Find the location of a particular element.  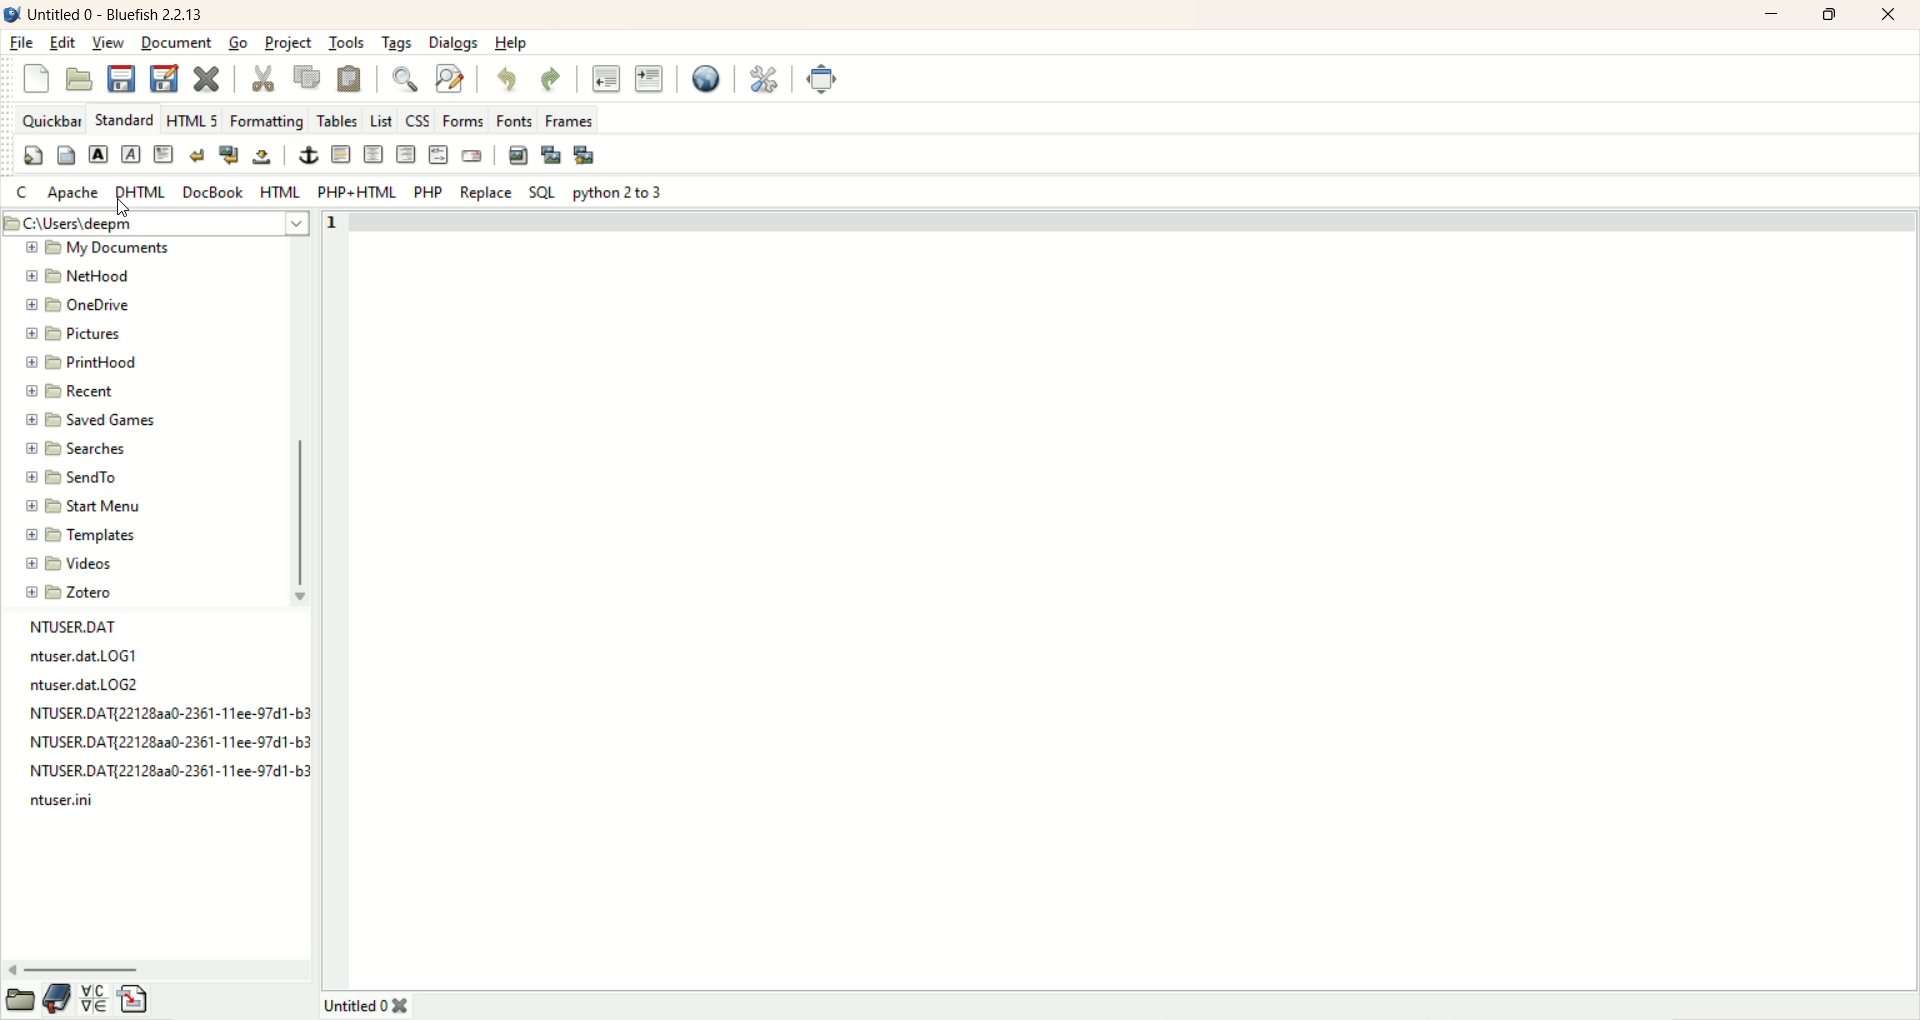

emphasize is located at coordinates (134, 155).